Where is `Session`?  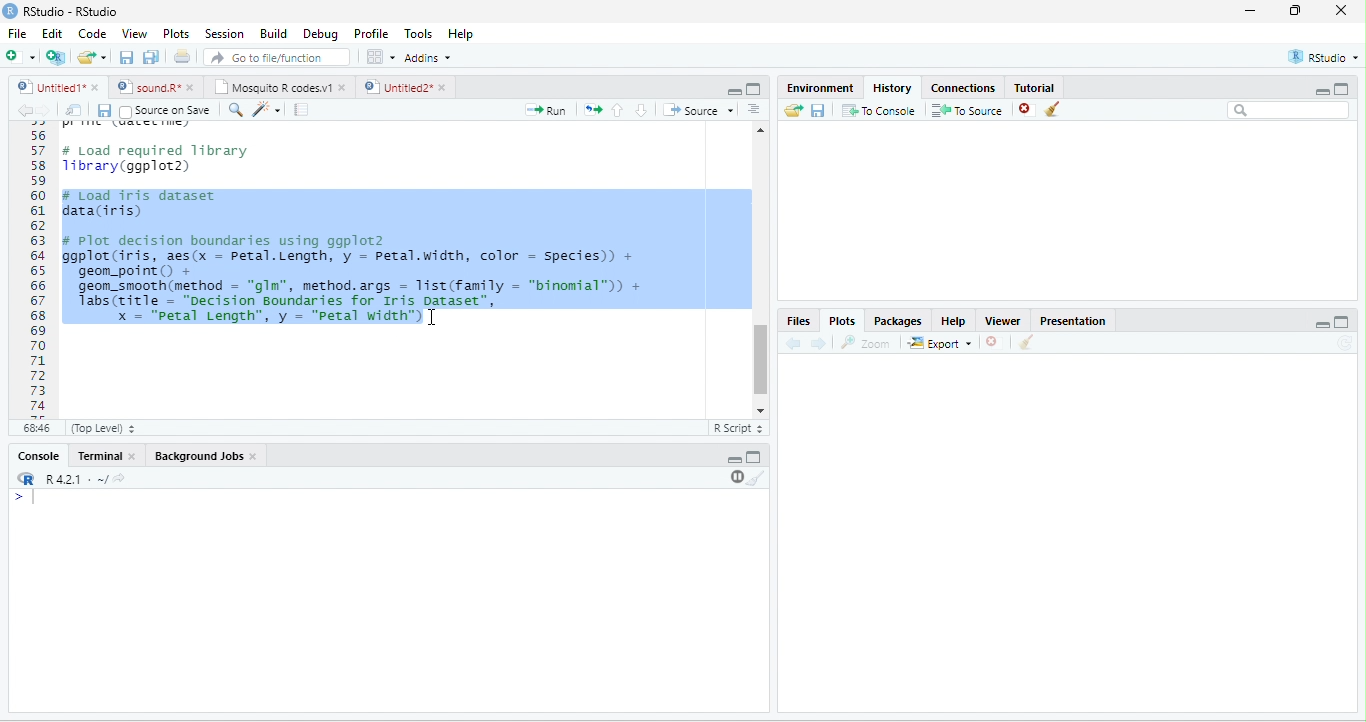
Session is located at coordinates (226, 35).